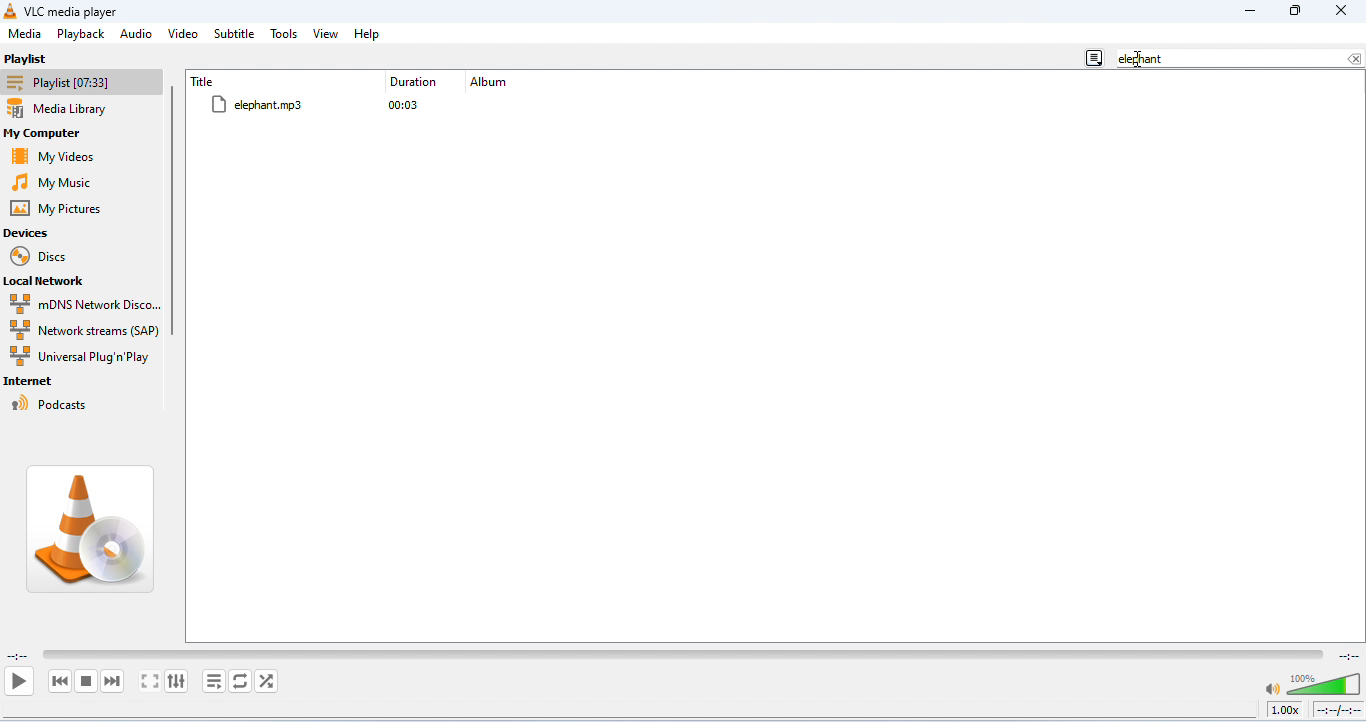 The image size is (1366, 722). I want to click on VLC media player logo, so click(93, 529).